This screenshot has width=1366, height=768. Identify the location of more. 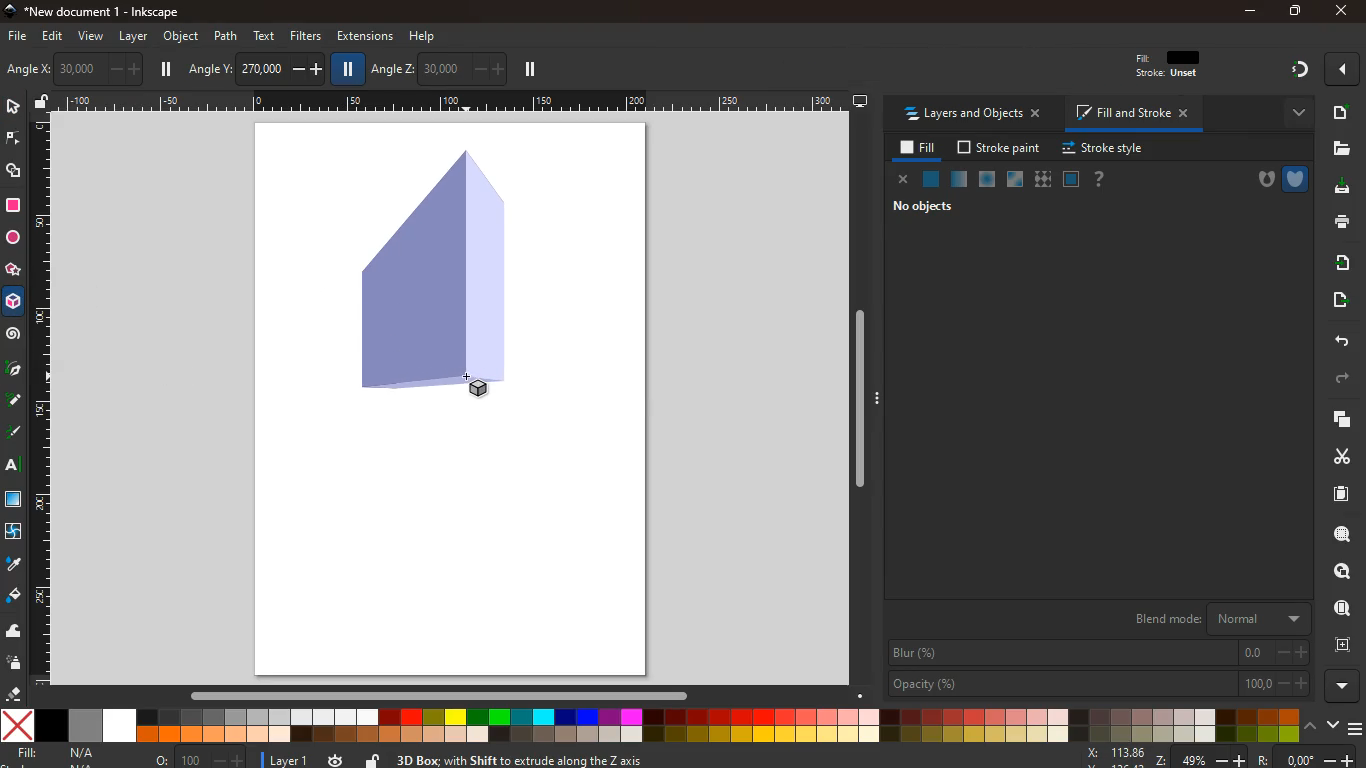
(1293, 112).